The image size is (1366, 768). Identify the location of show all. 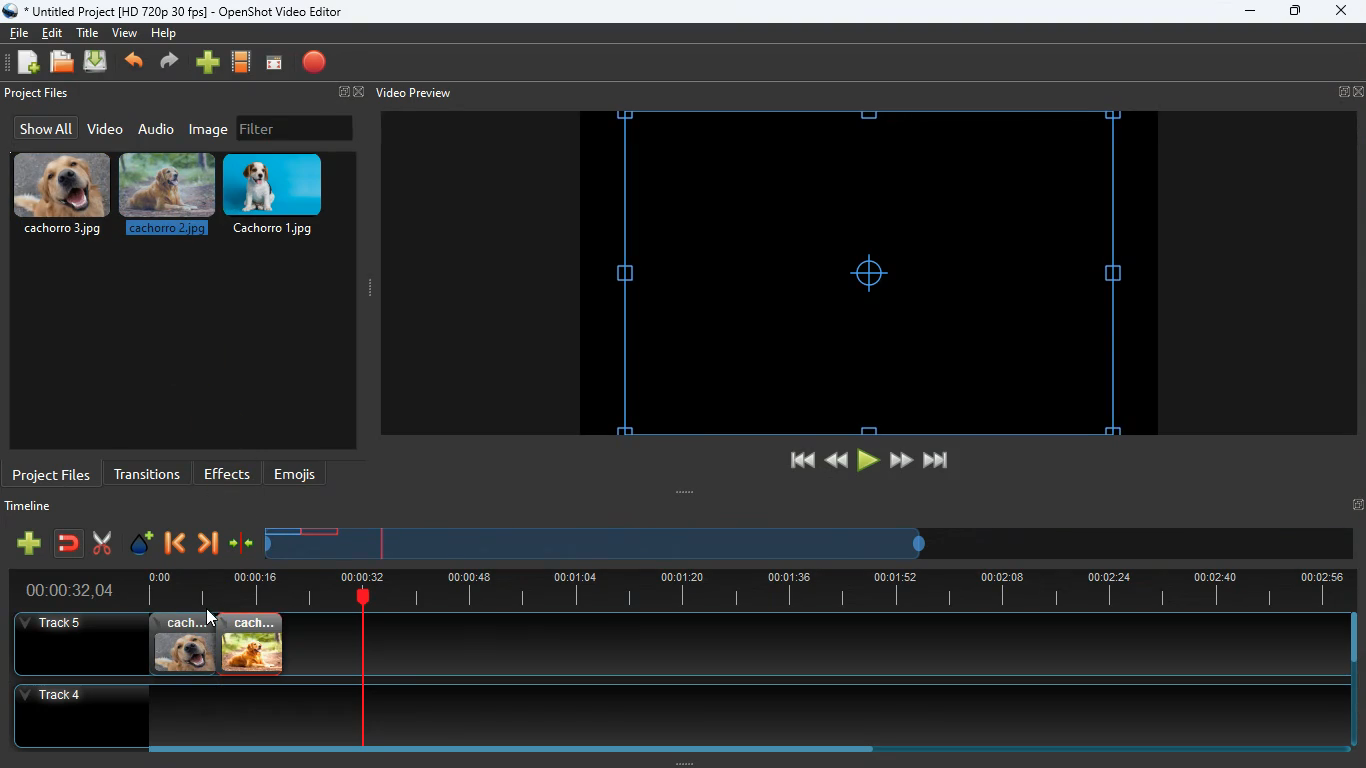
(43, 128).